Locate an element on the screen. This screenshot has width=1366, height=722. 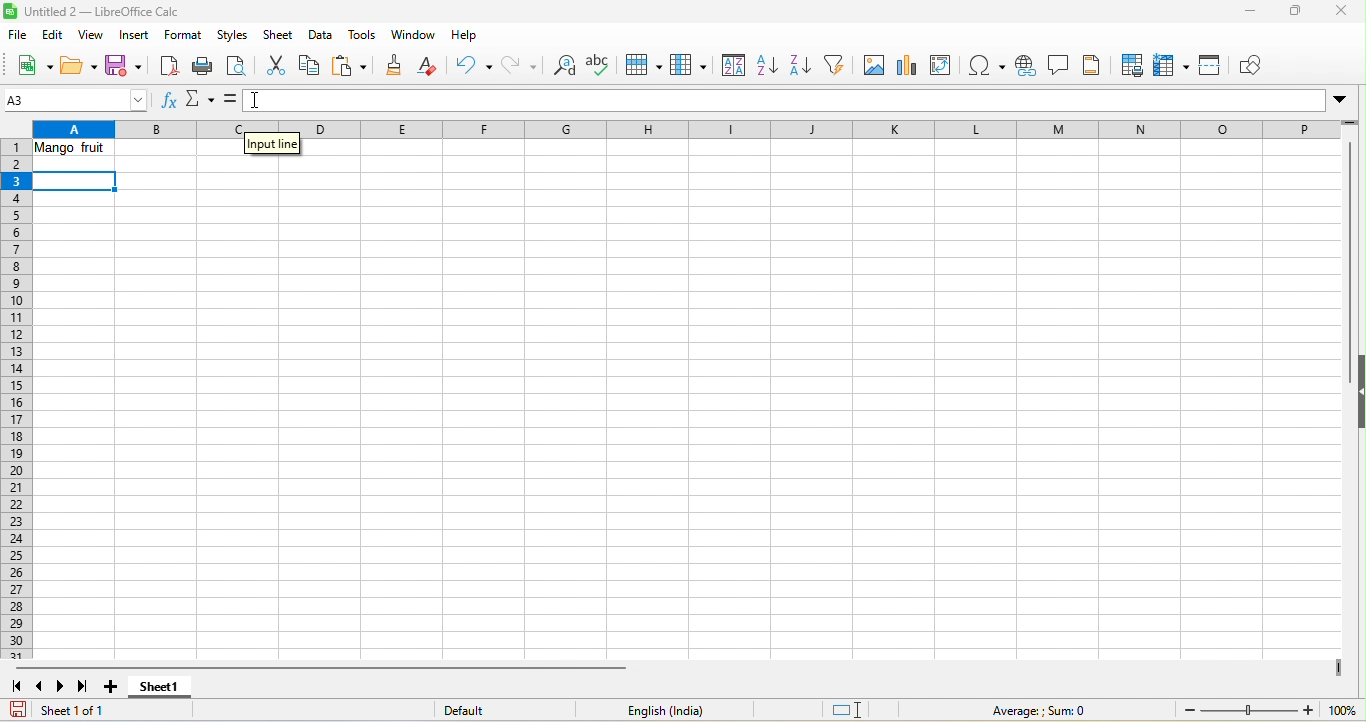
file is located at coordinates (19, 34).